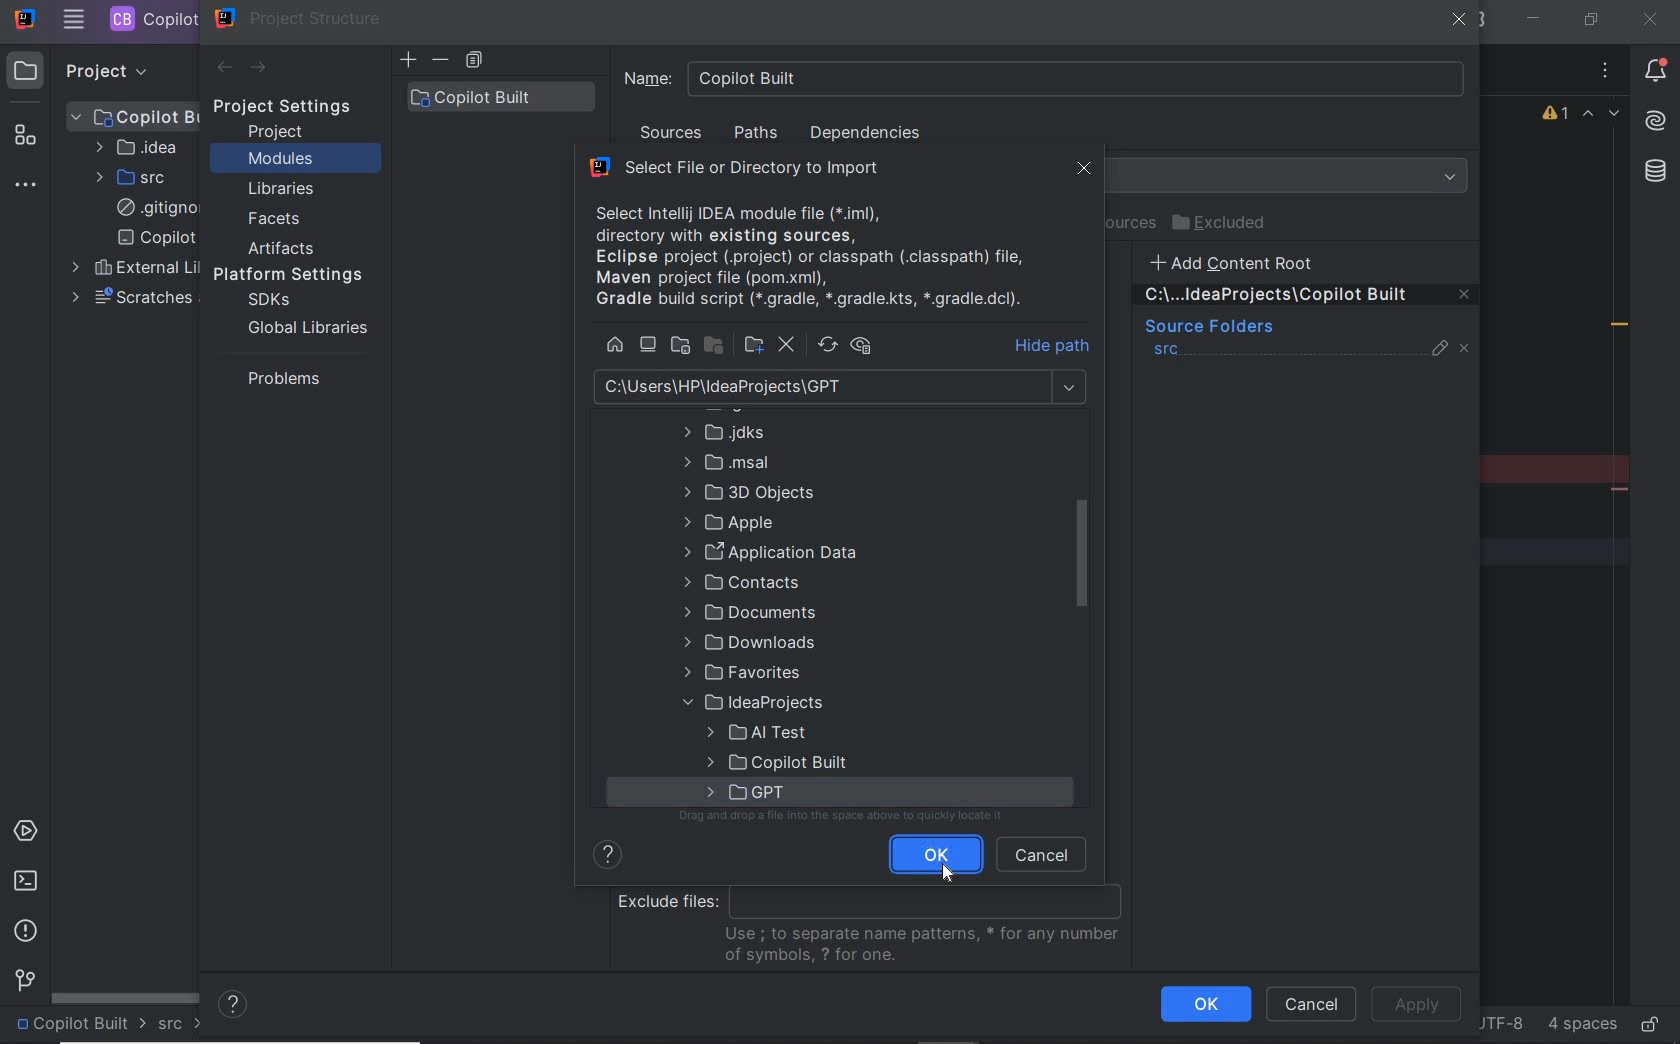 The height and width of the screenshot is (1044, 1680). Describe the element at coordinates (1308, 298) in the screenshot. I see `remove content entry` at that location.